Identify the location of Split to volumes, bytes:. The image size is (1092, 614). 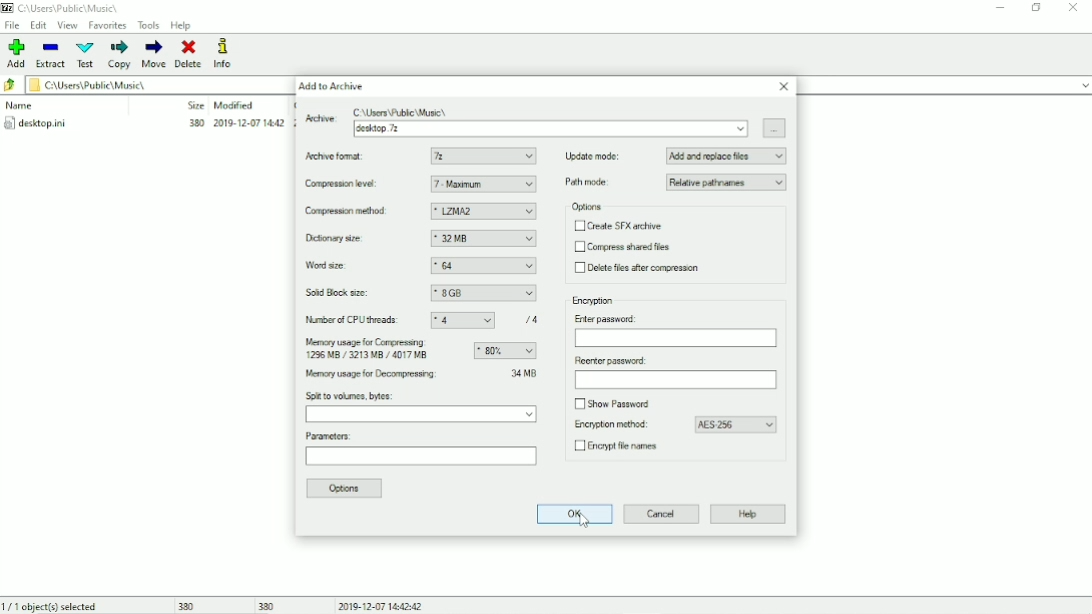
(351, 396).